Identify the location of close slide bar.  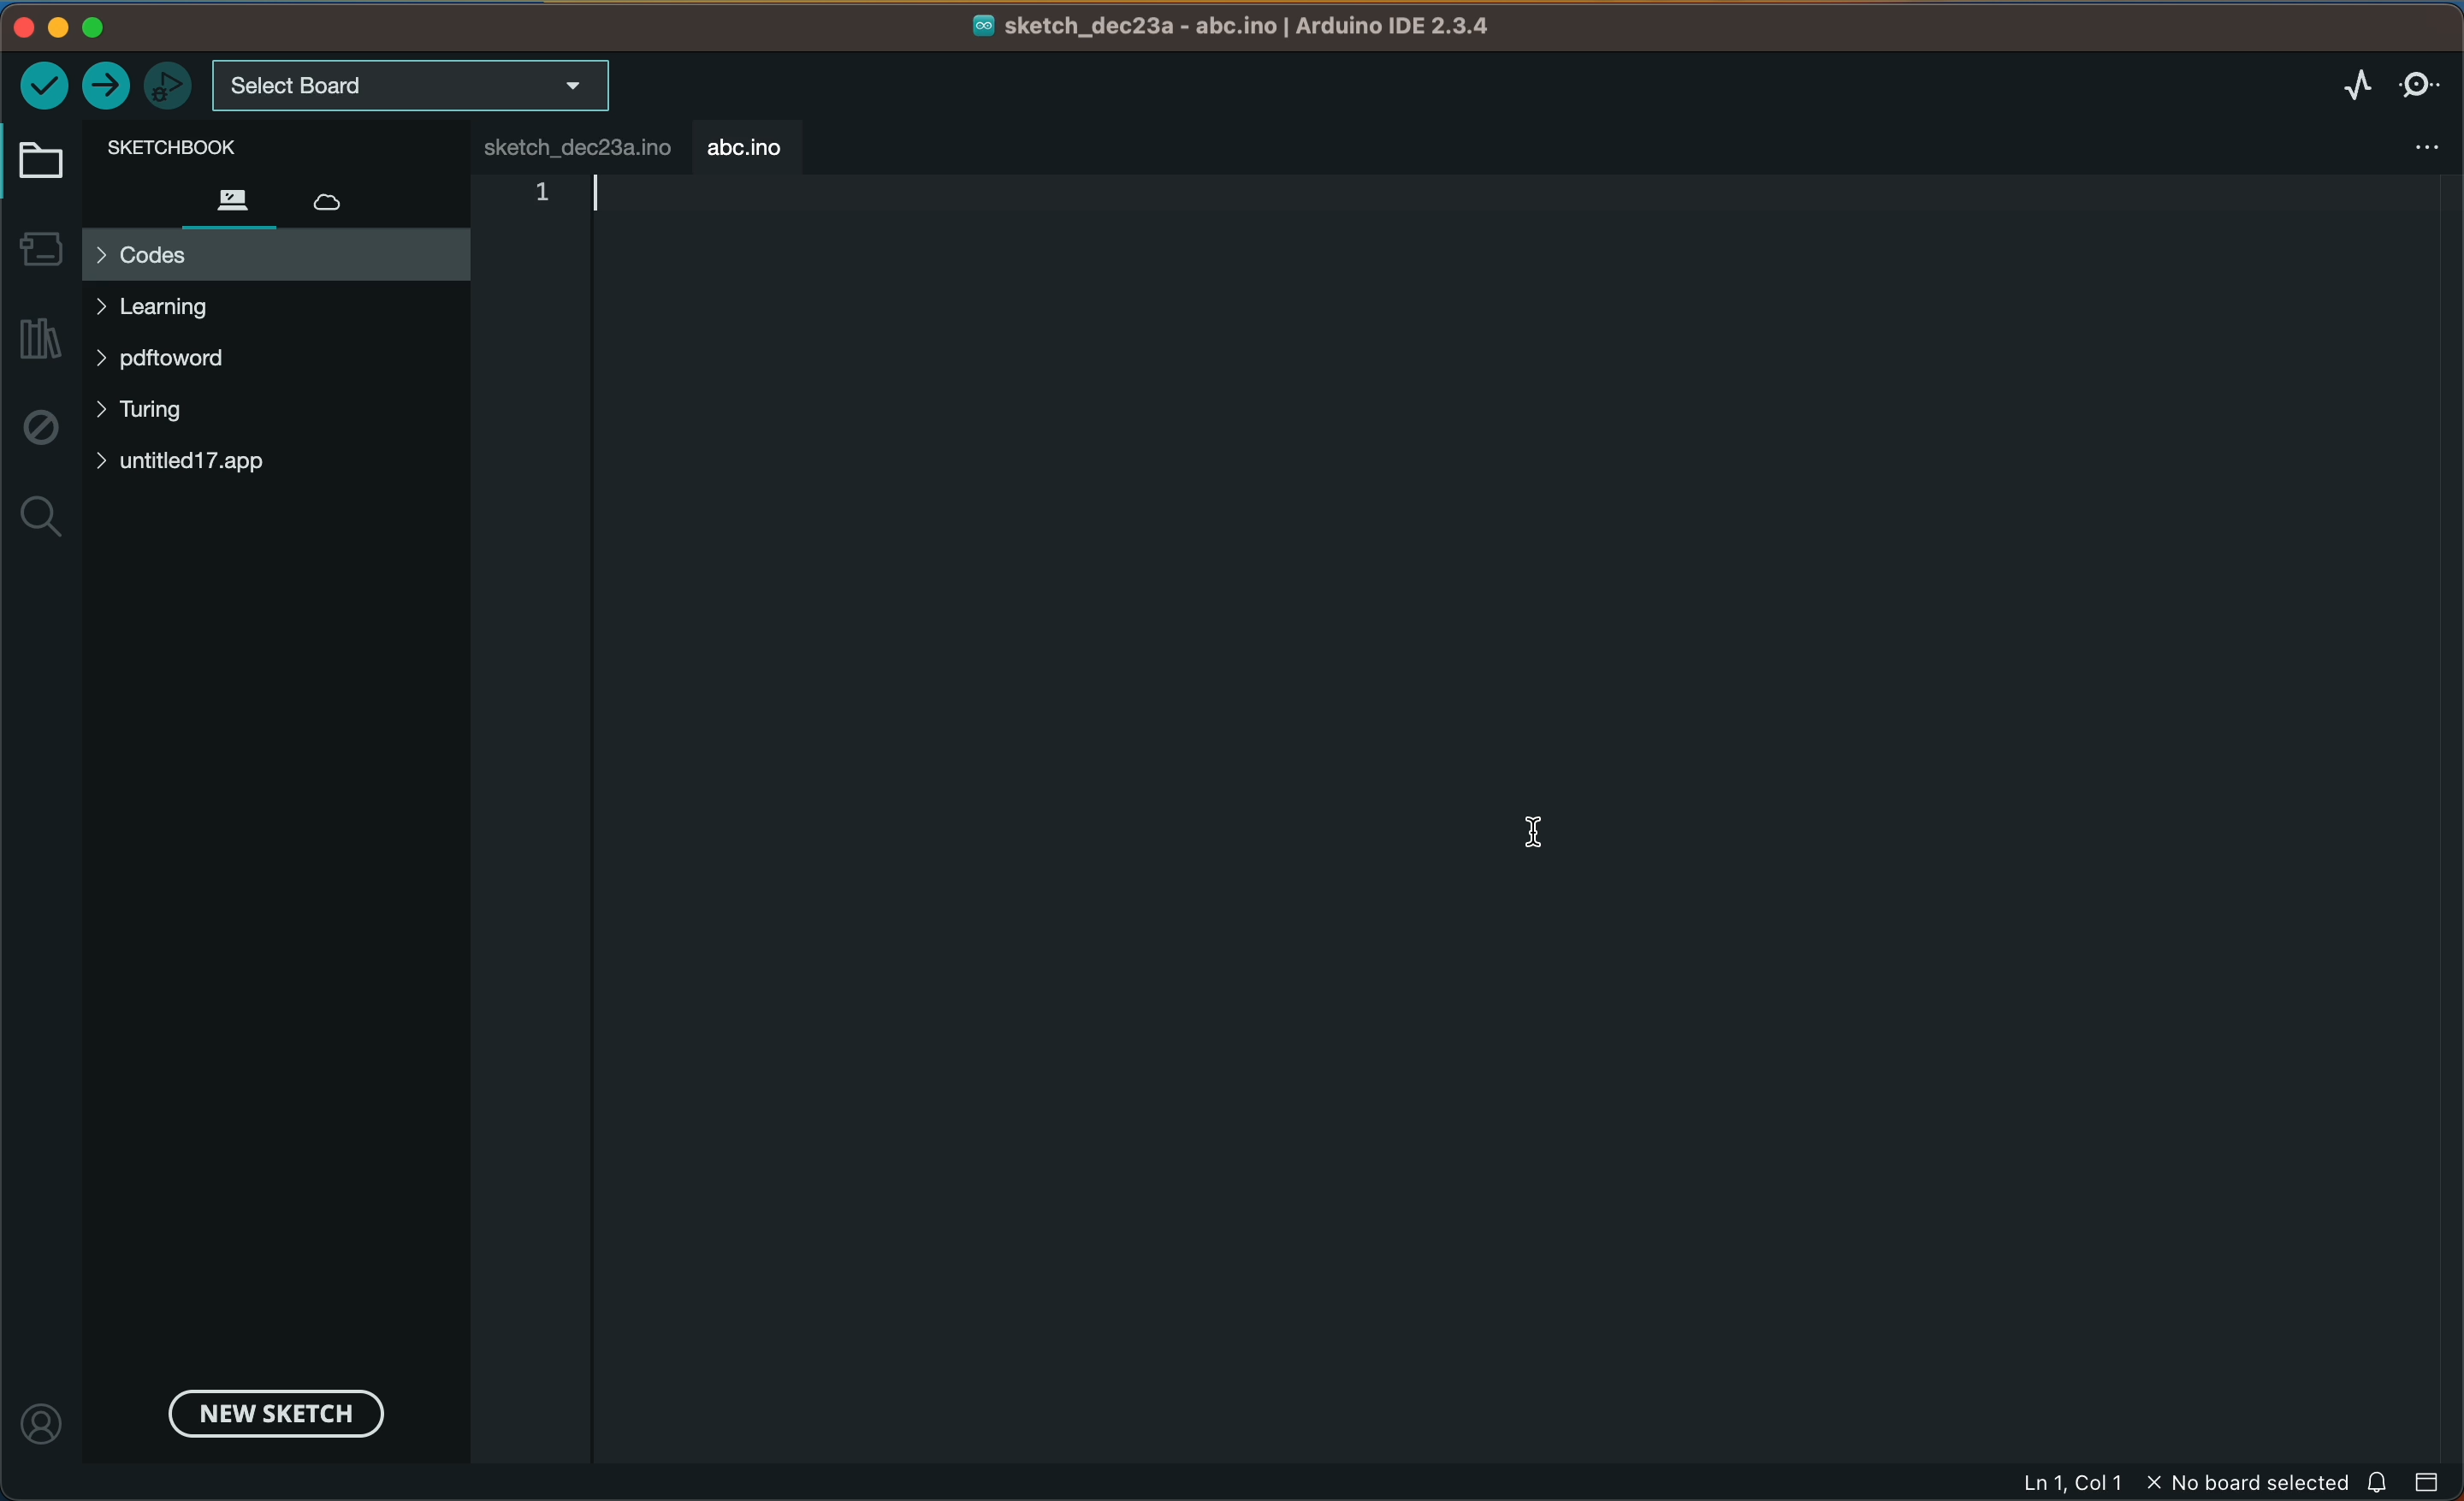
(2429, 1480).